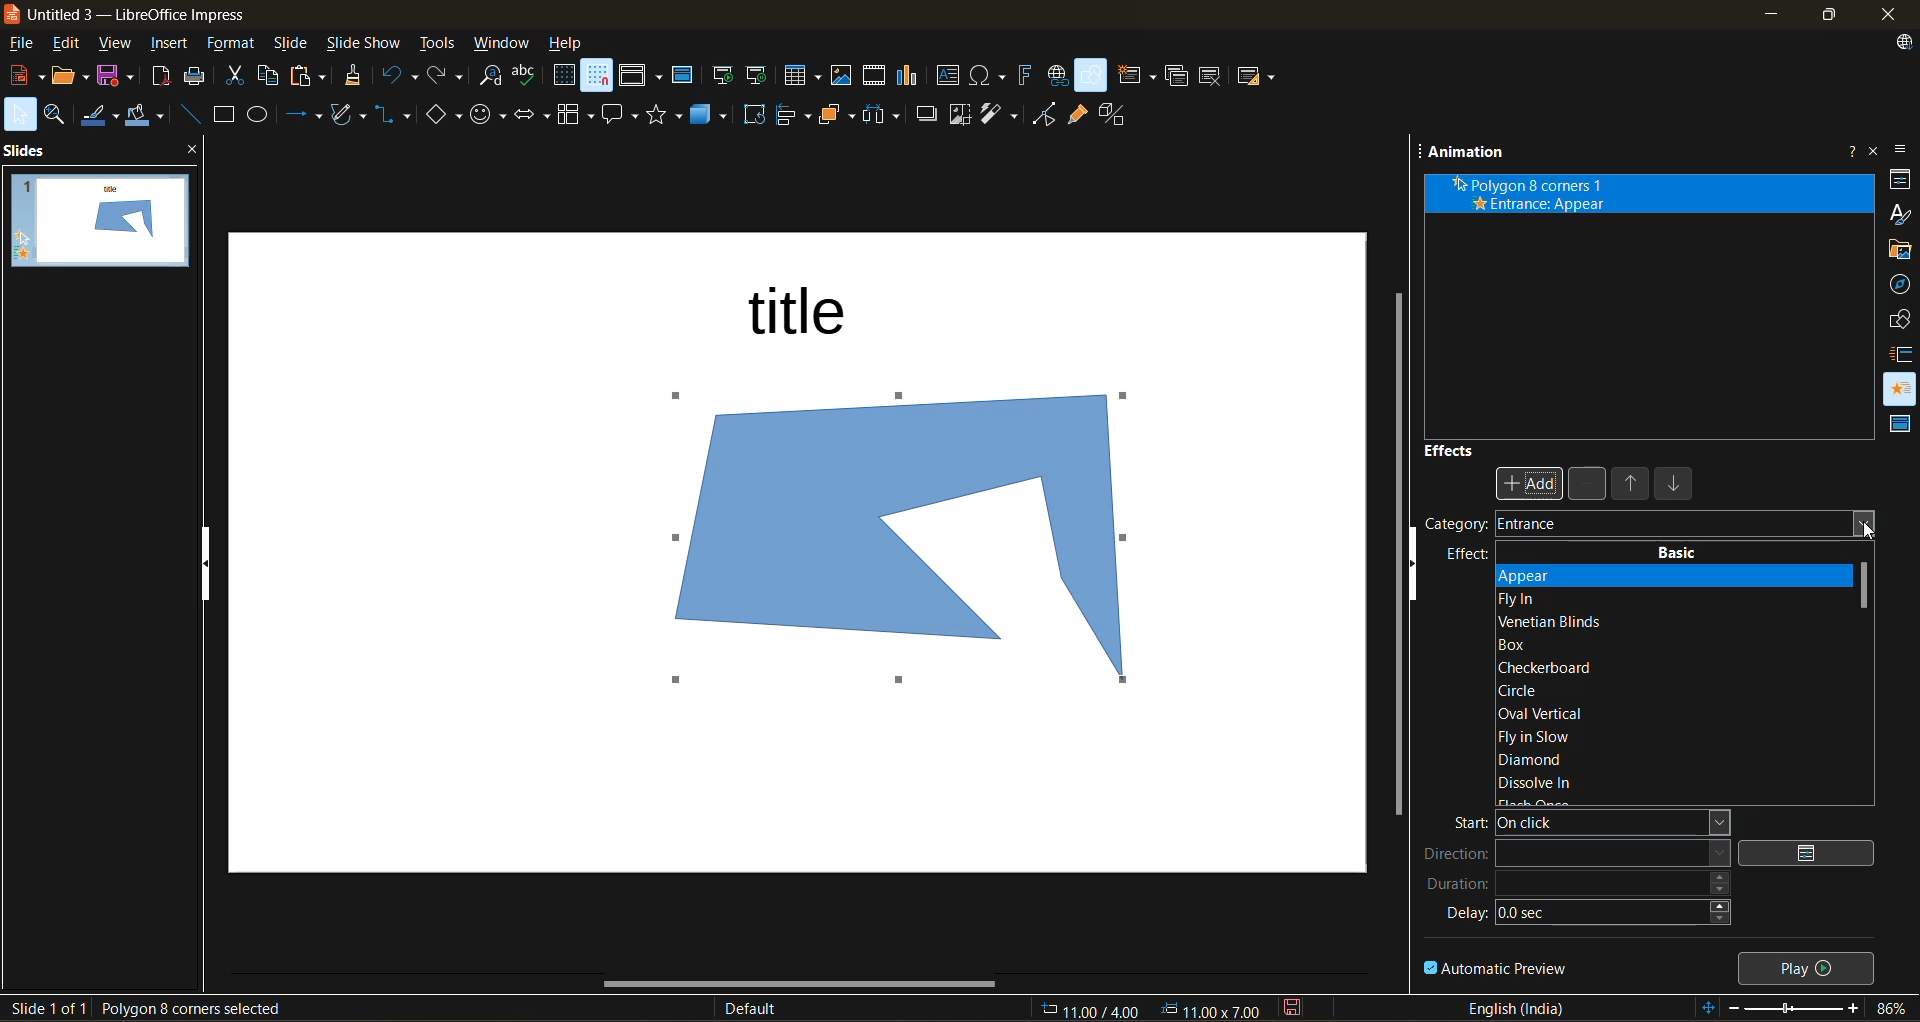 This screenshot has height=1022, width=1920. I want to click on close, so click(1892, 16).